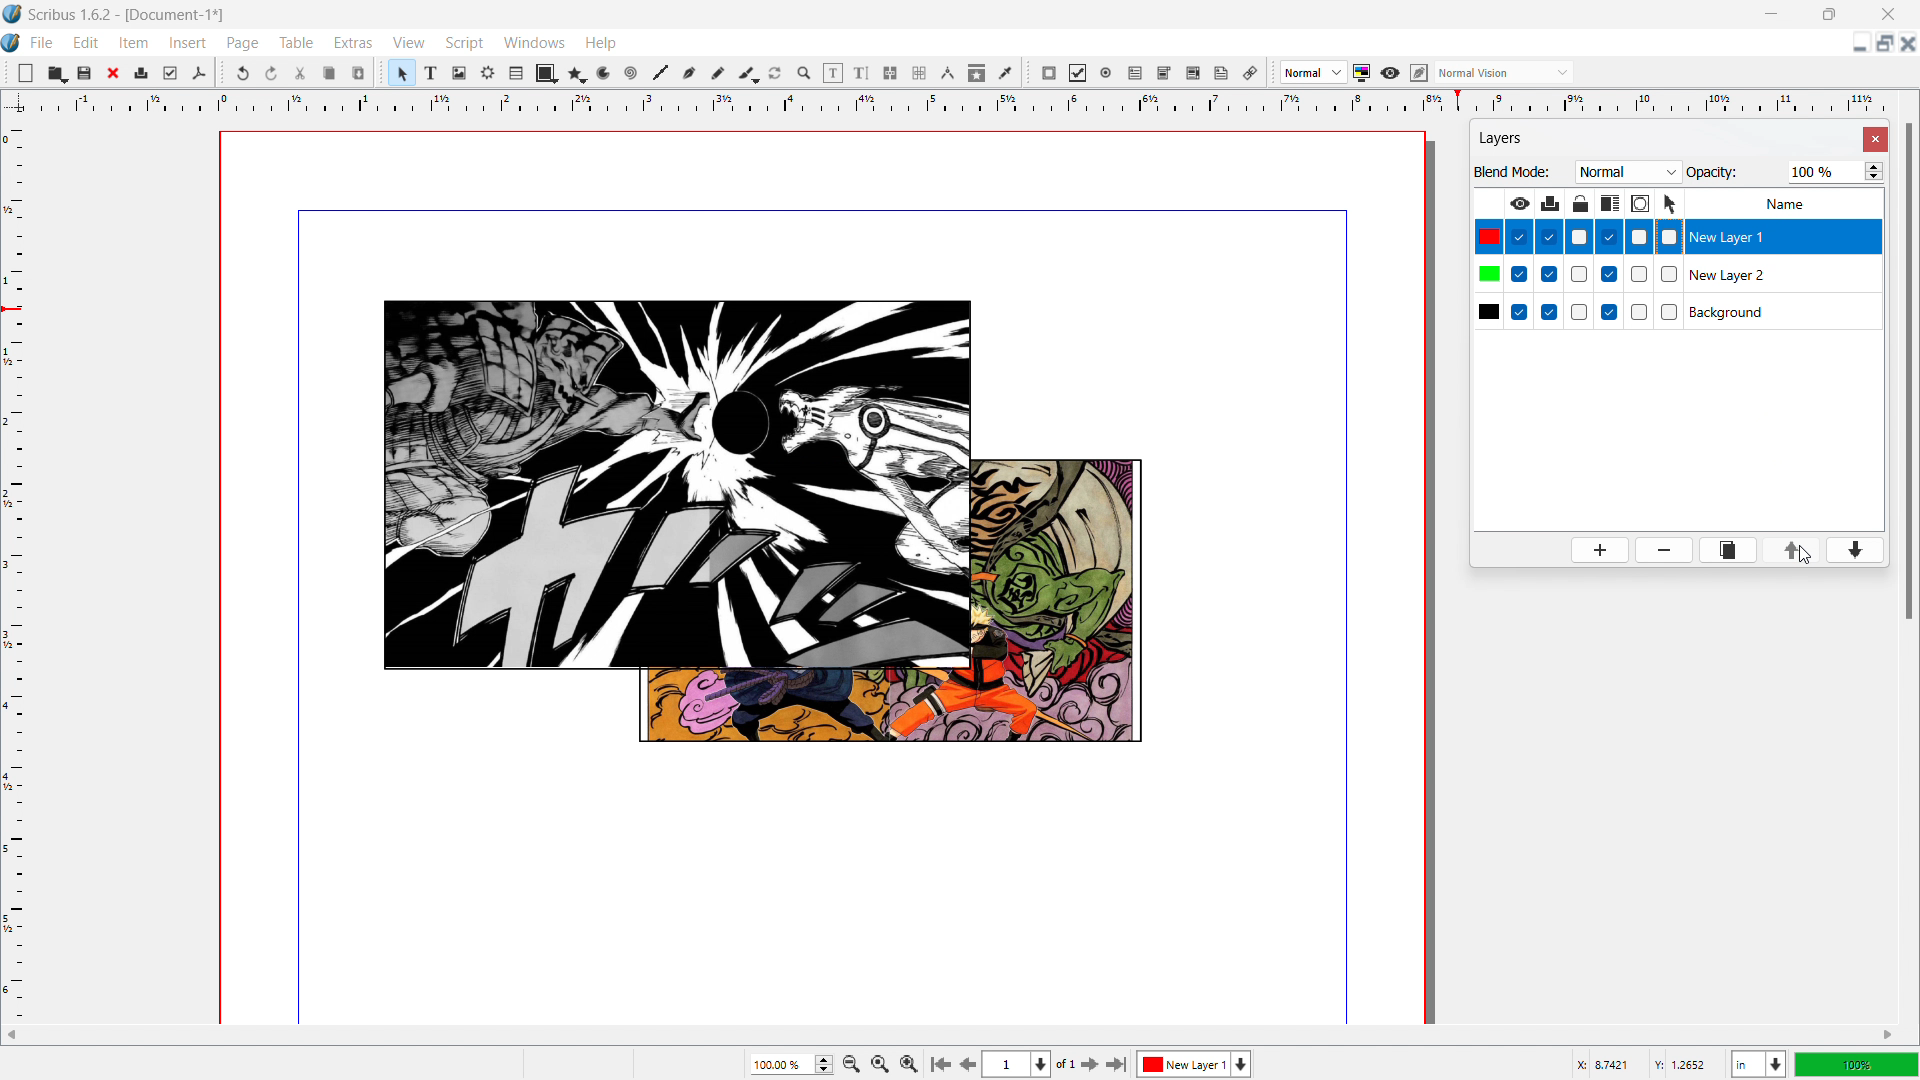  Describe the element at coordinates (57, 73) in the screenshot. I see `open` at that location.